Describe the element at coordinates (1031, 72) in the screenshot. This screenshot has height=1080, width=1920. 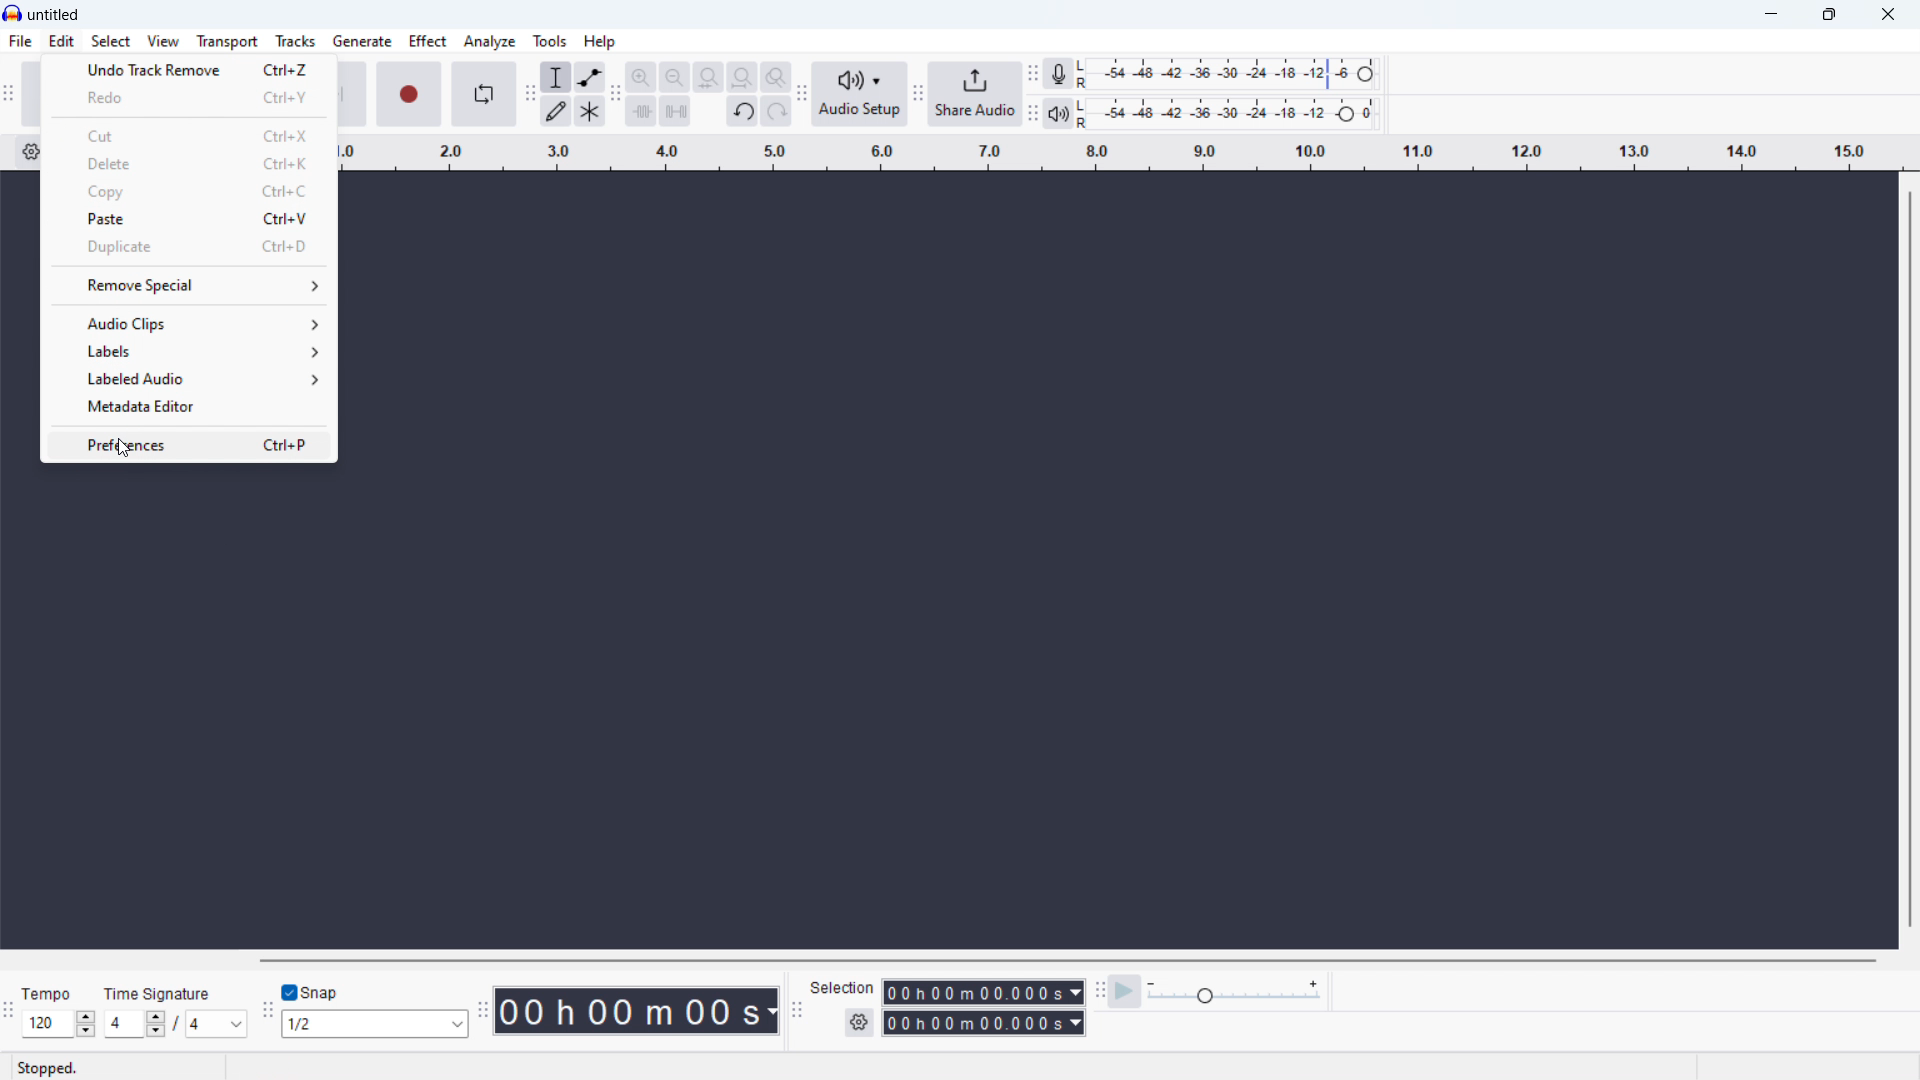
I see `recording meter toolbar` at that location.